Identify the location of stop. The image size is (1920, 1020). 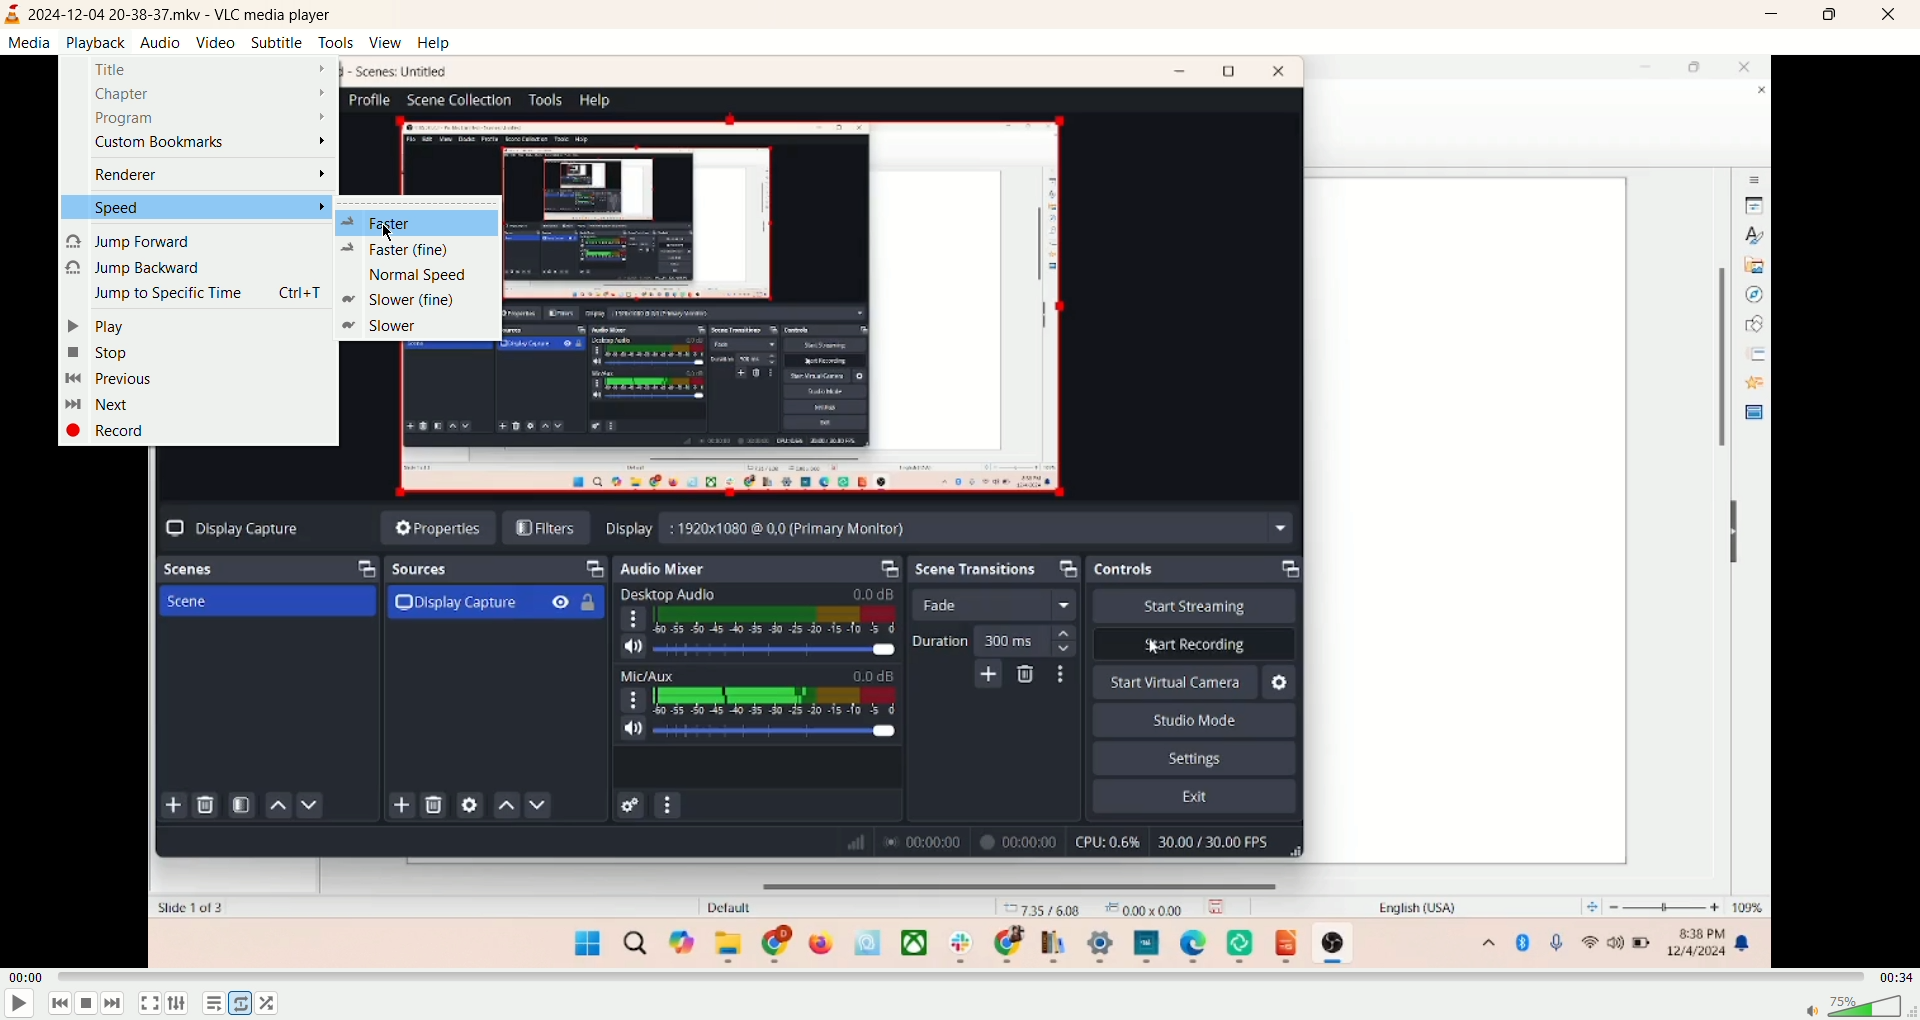
(89, 1004).